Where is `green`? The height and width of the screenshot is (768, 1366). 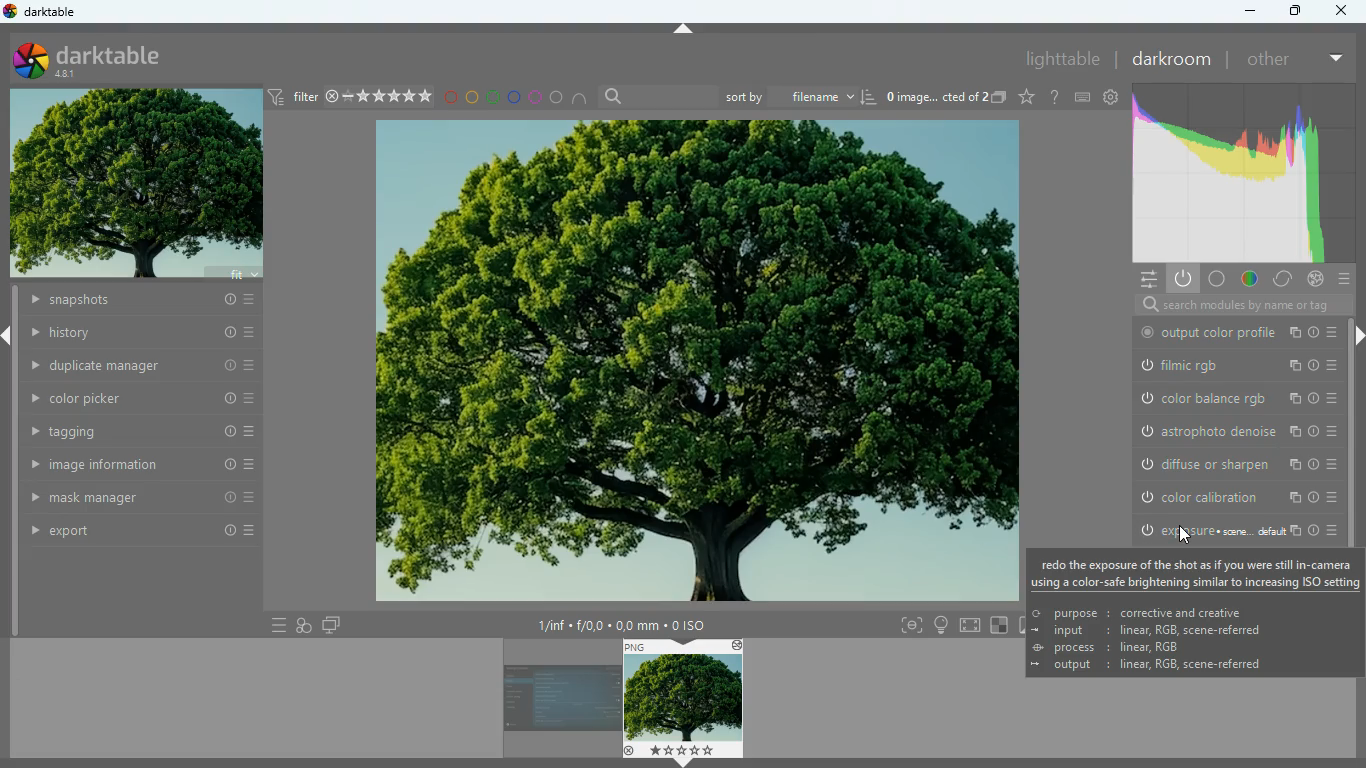
green is located at coordinates (493, 99).